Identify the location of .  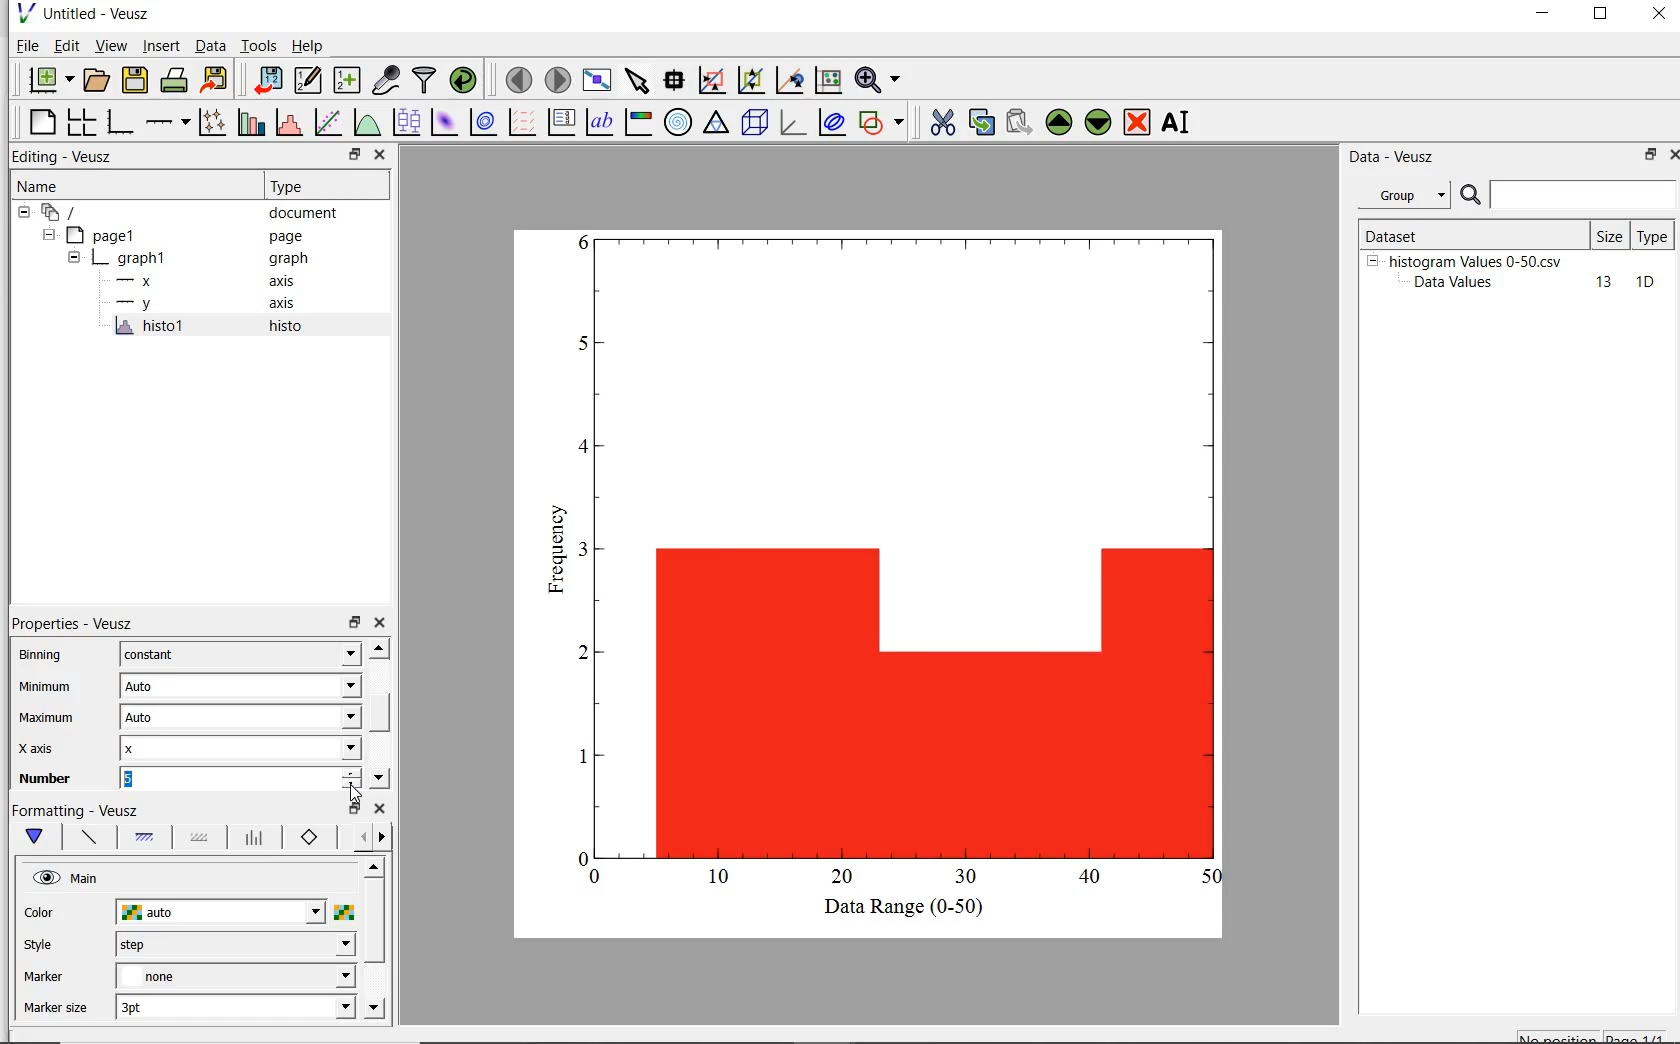
(290, 259).